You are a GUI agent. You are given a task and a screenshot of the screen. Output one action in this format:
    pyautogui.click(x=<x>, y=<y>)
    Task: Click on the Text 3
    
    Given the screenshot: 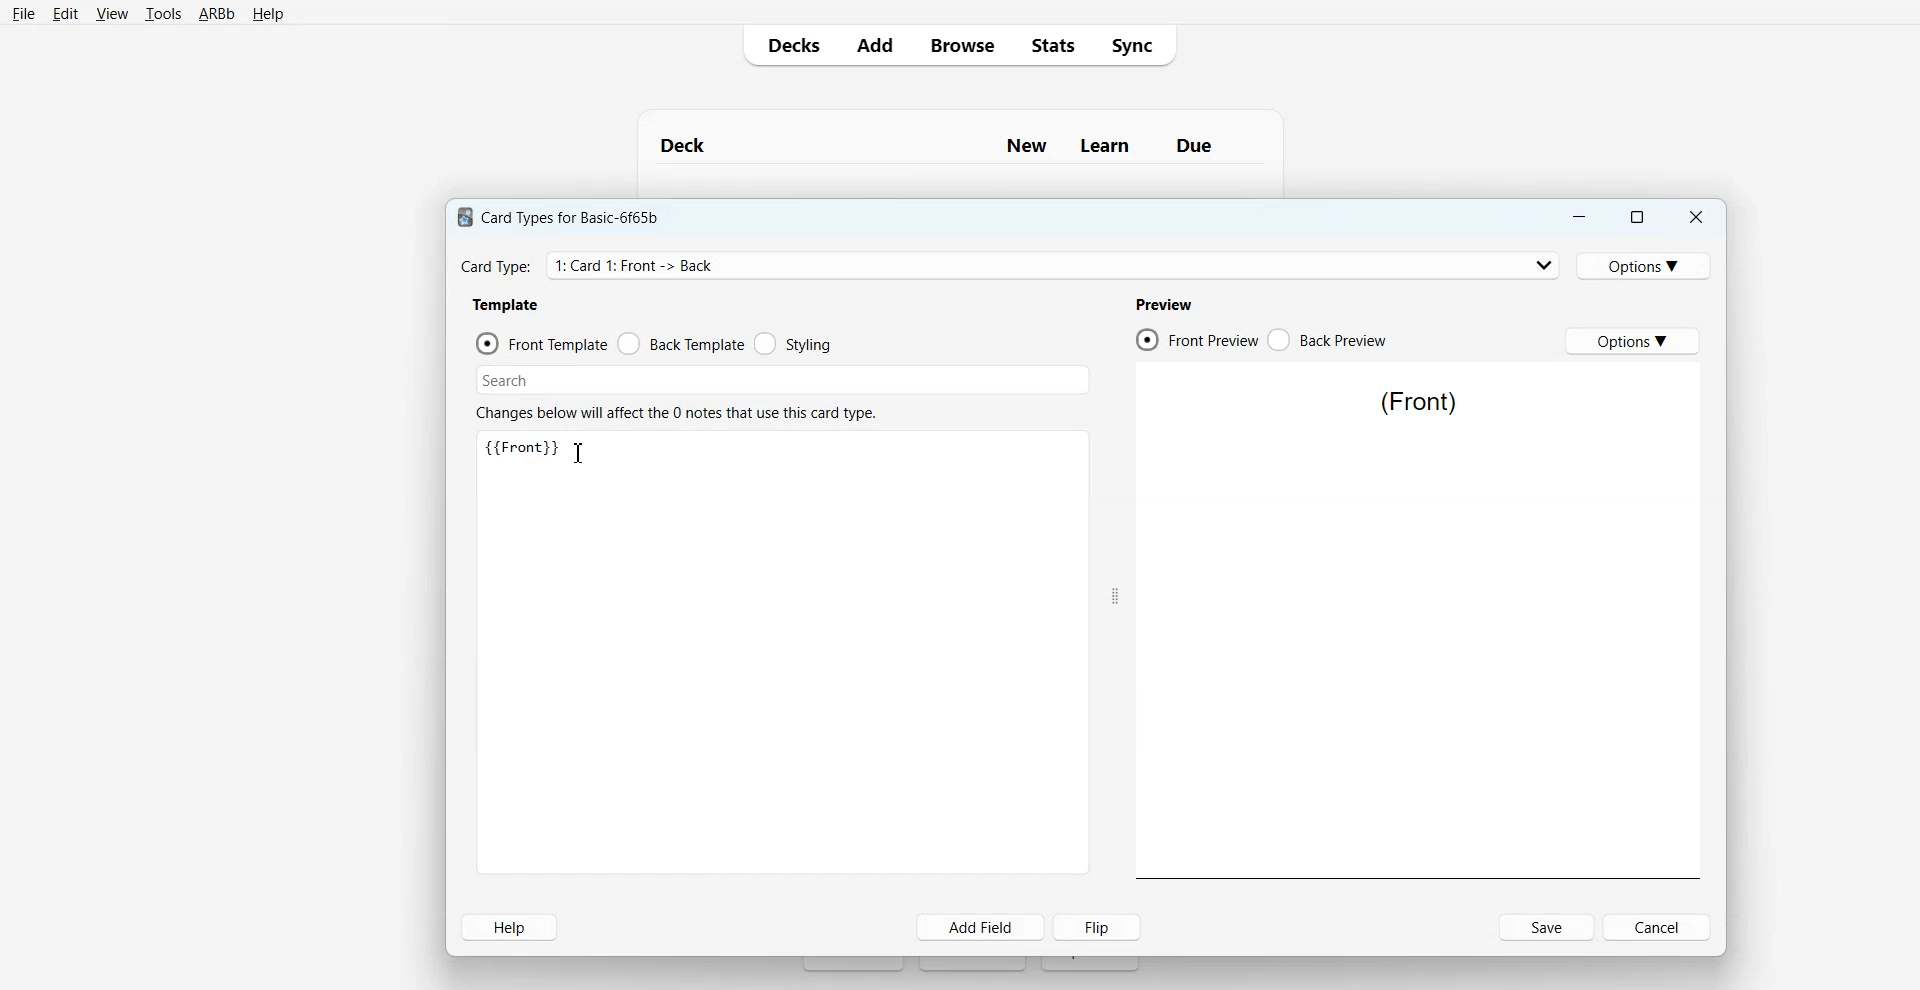 What is the action you would take?
    pyautogui.click(x=522, y=447)
    